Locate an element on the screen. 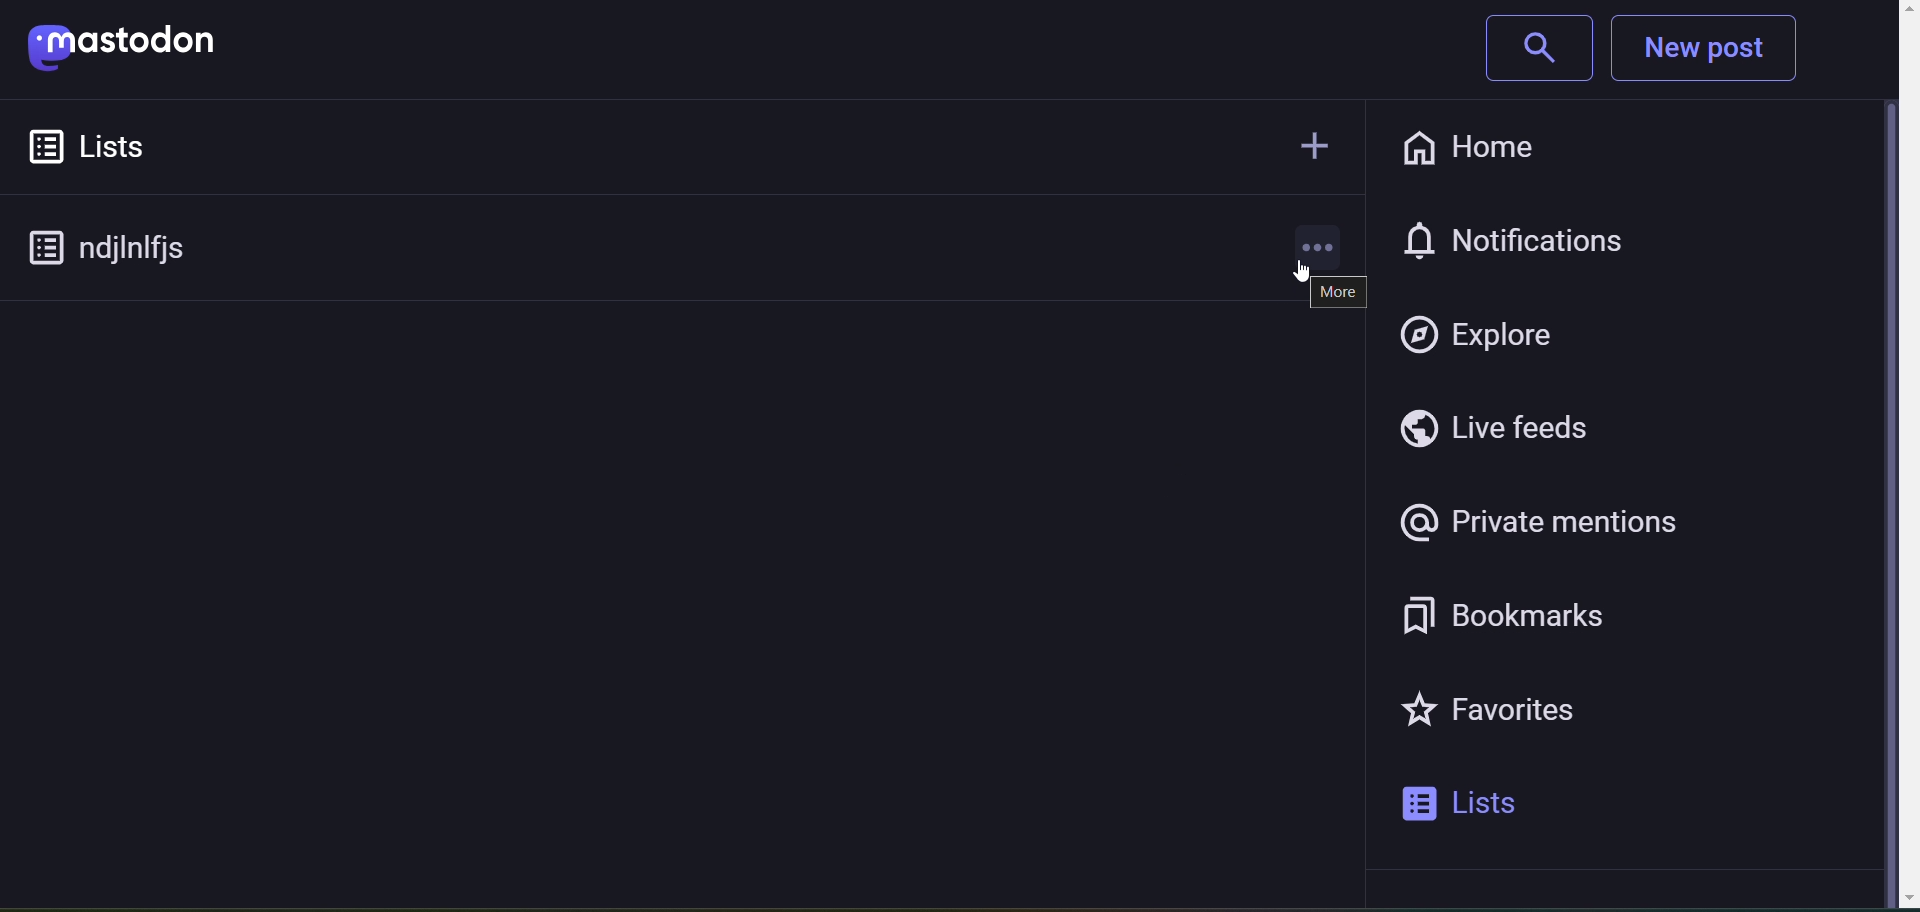 The image size is (1920, 912). explore is located at coordinates (1486, 334).